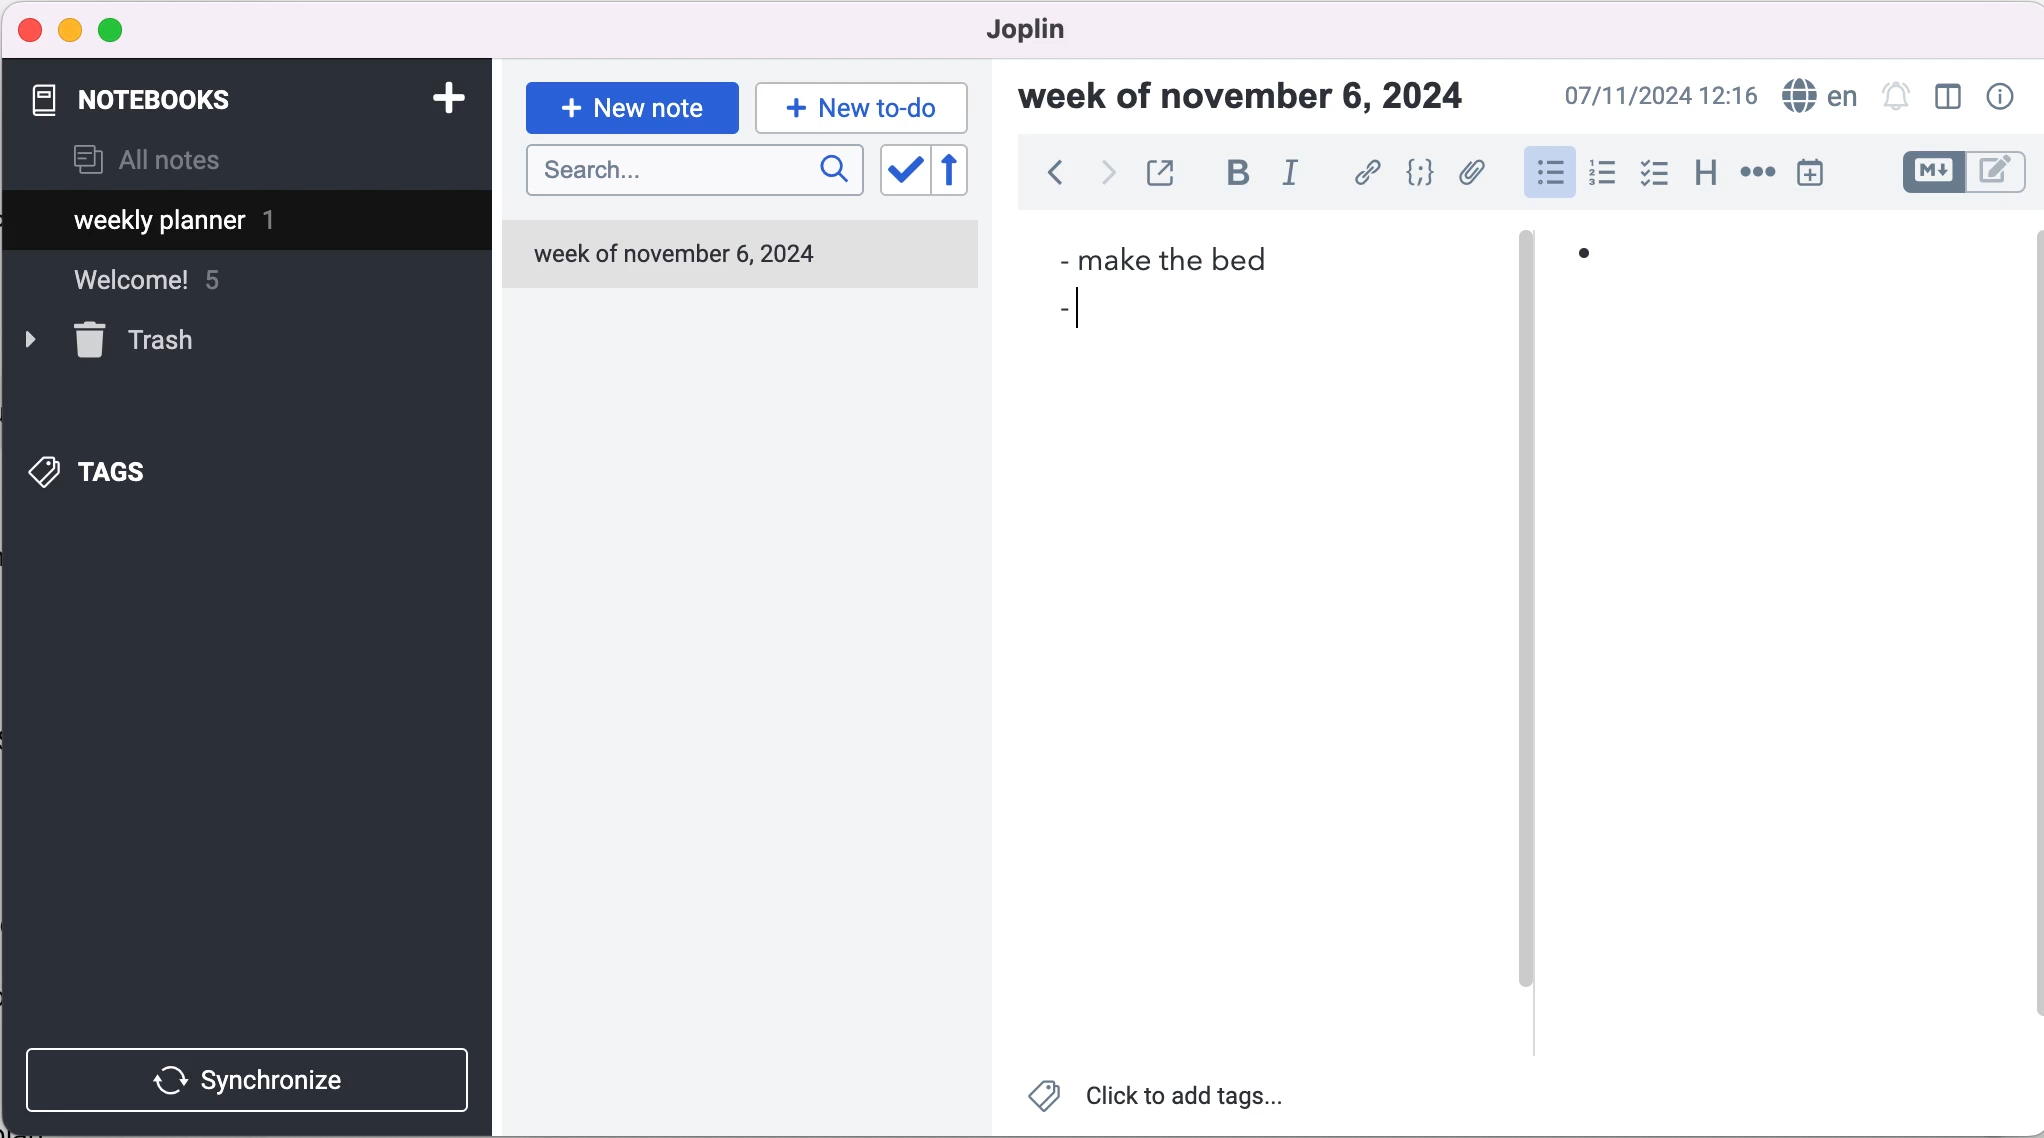 Image resolution: width=2044 pixels, height=1138 pixels. What do you see at coordinates (694, 171) in the screenshot?
I see `search` at bounding box center [694, 171].